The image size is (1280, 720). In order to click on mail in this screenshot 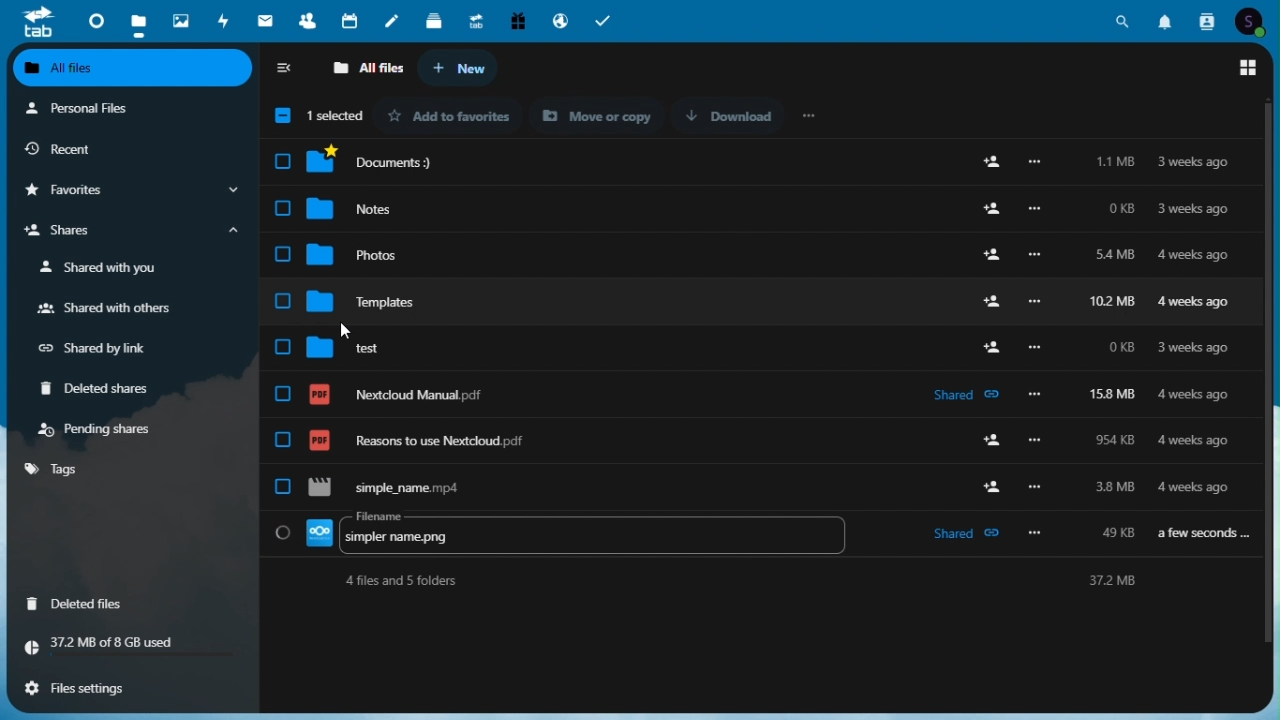, I will do `click(268, 20)`.